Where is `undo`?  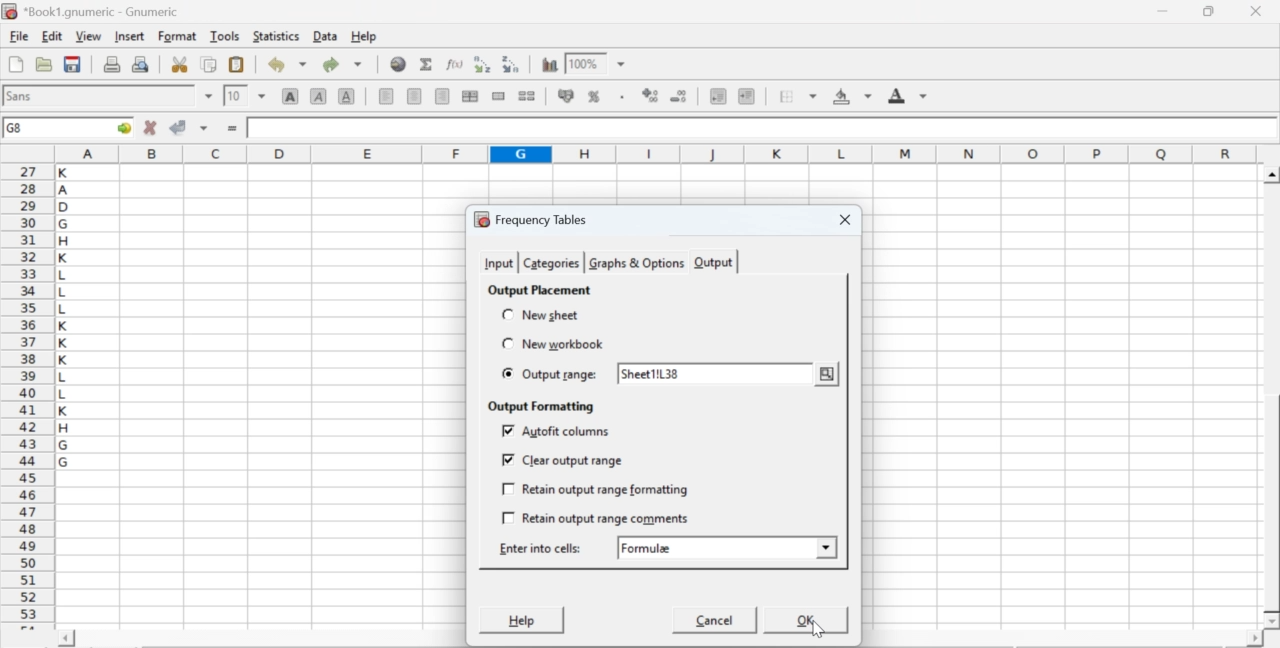
undo is located at coordinates (286, 65).